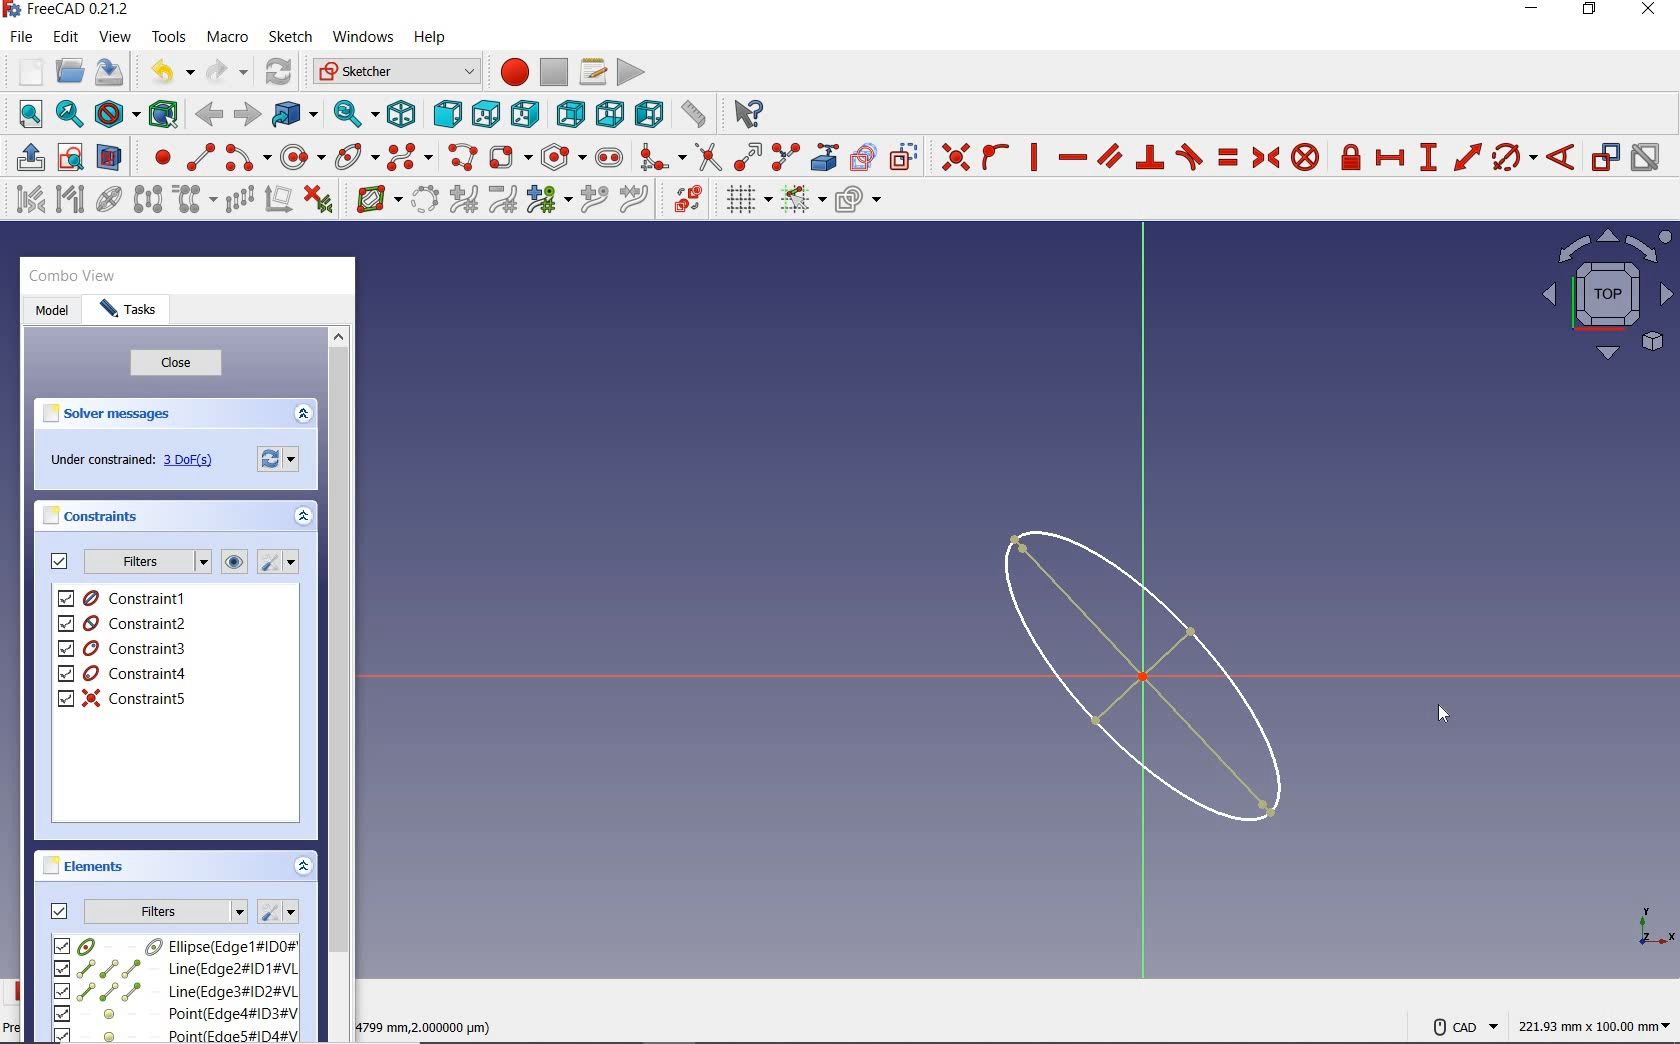 The height and width of the screenshot is (1044, 1680). What do you see at coordinates (70, 72) in the screenshot?
I see `open` at bounding box center [70, 72].